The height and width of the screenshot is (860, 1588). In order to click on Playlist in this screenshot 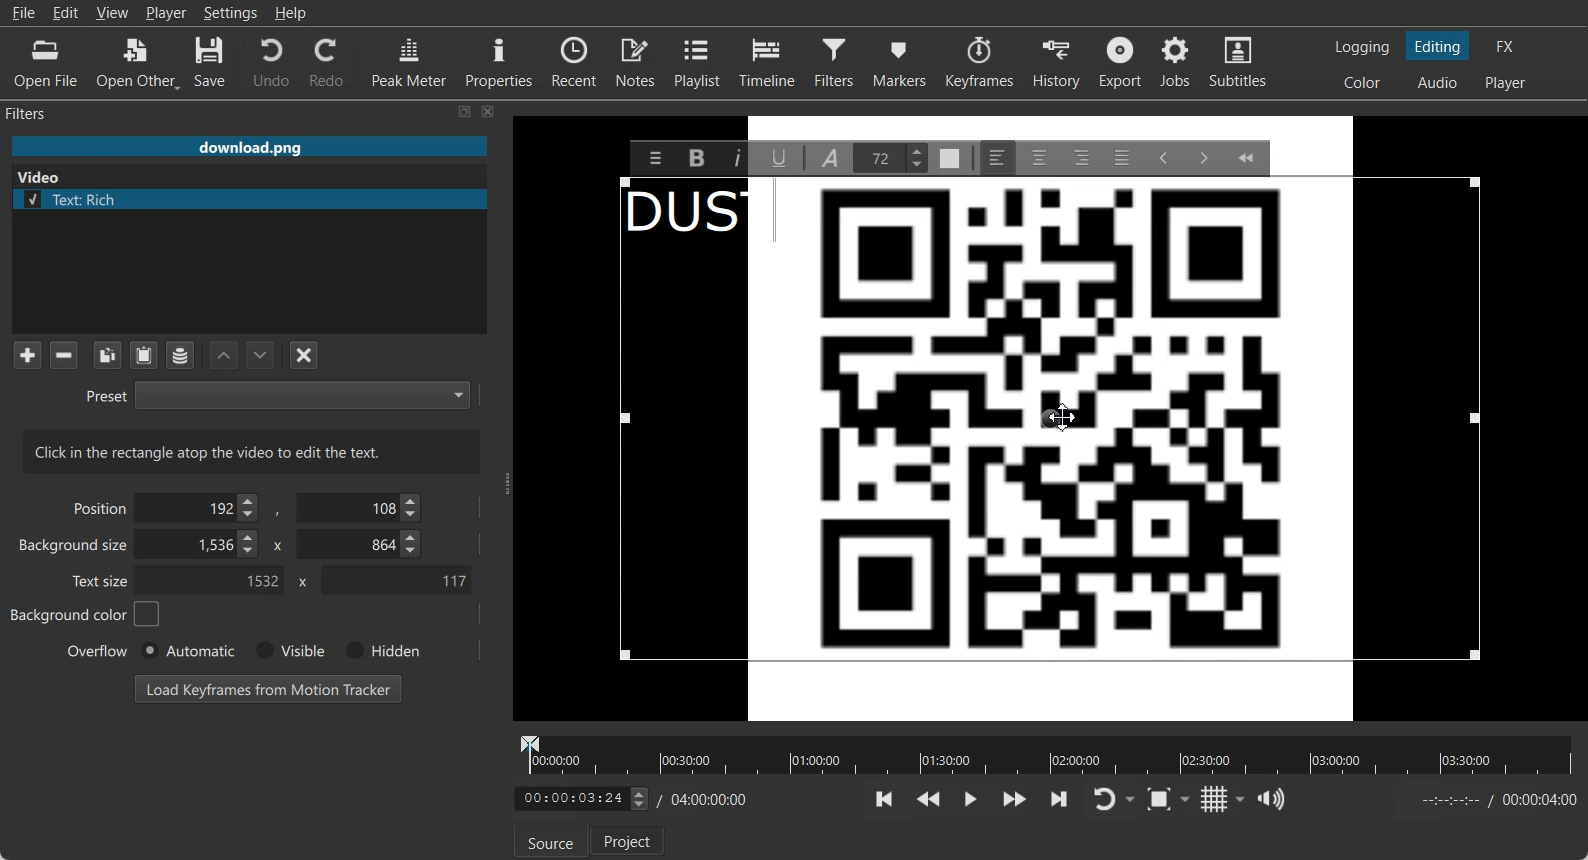, I will do `click(700, 61)`.